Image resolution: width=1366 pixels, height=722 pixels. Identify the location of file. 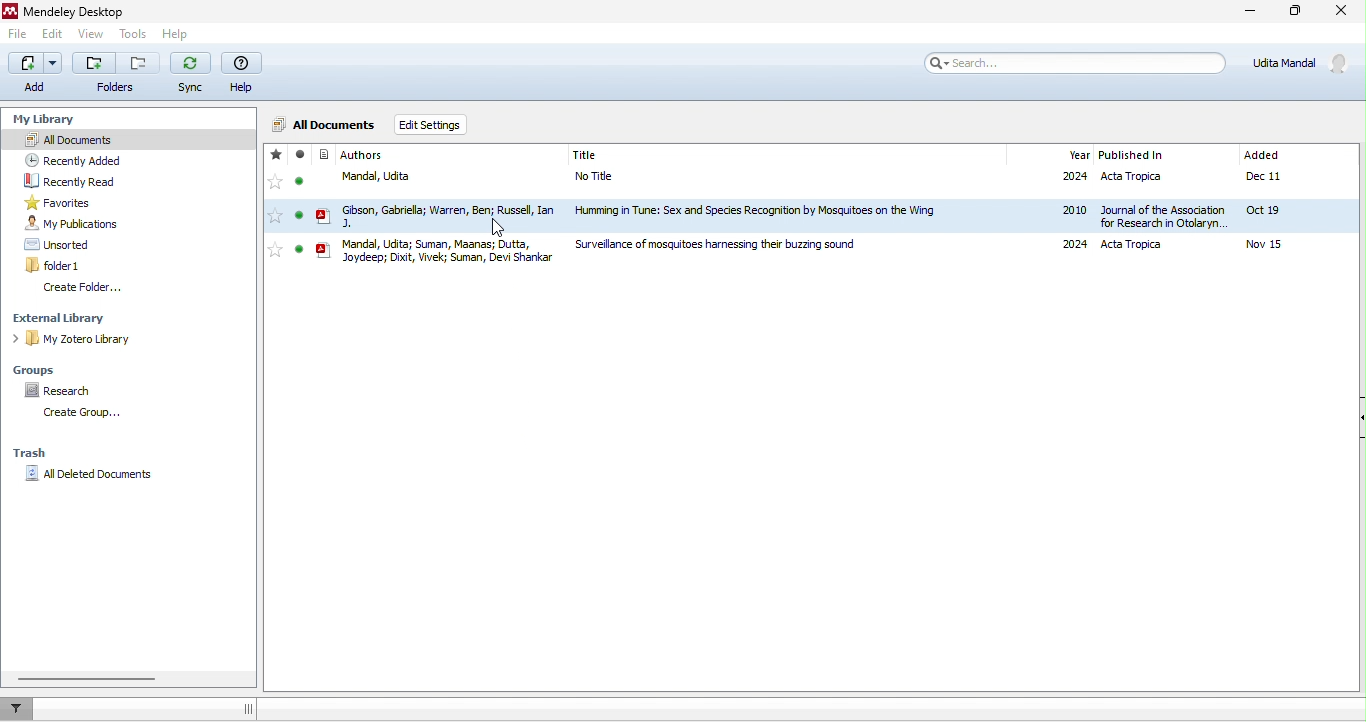
(19, 36).